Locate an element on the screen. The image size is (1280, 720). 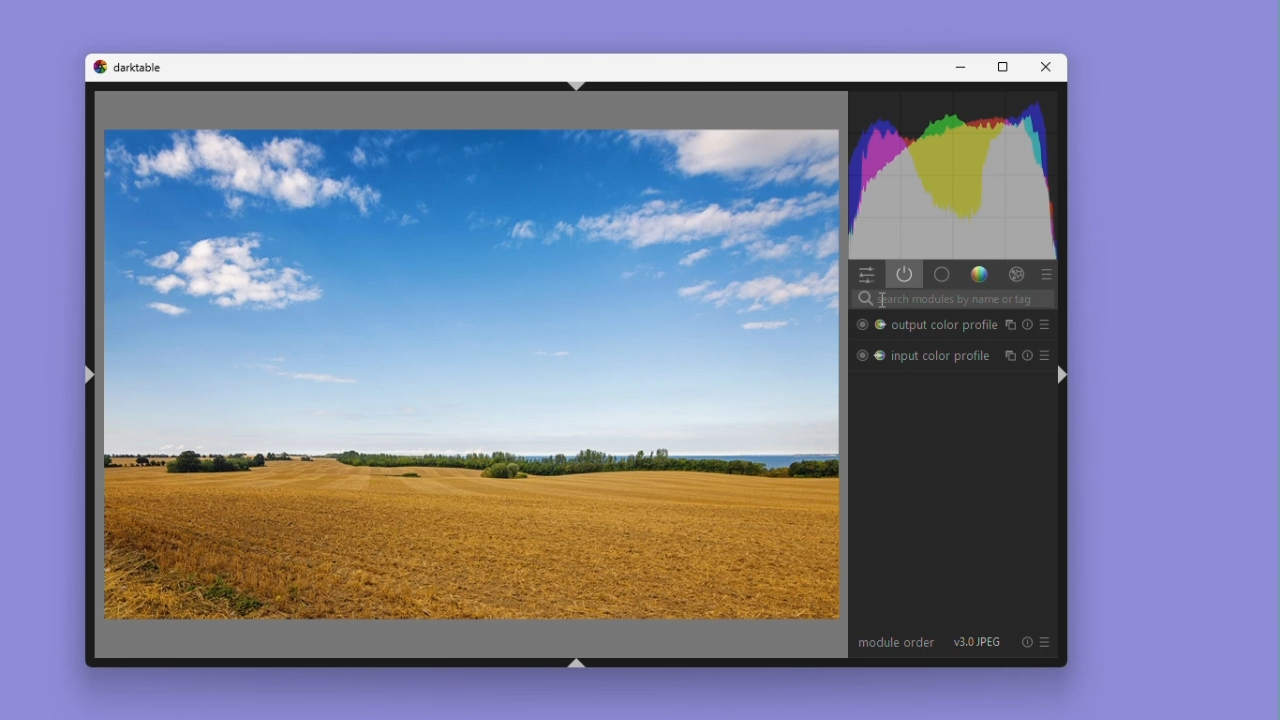
Search bar is located at coordinates (954, 300).